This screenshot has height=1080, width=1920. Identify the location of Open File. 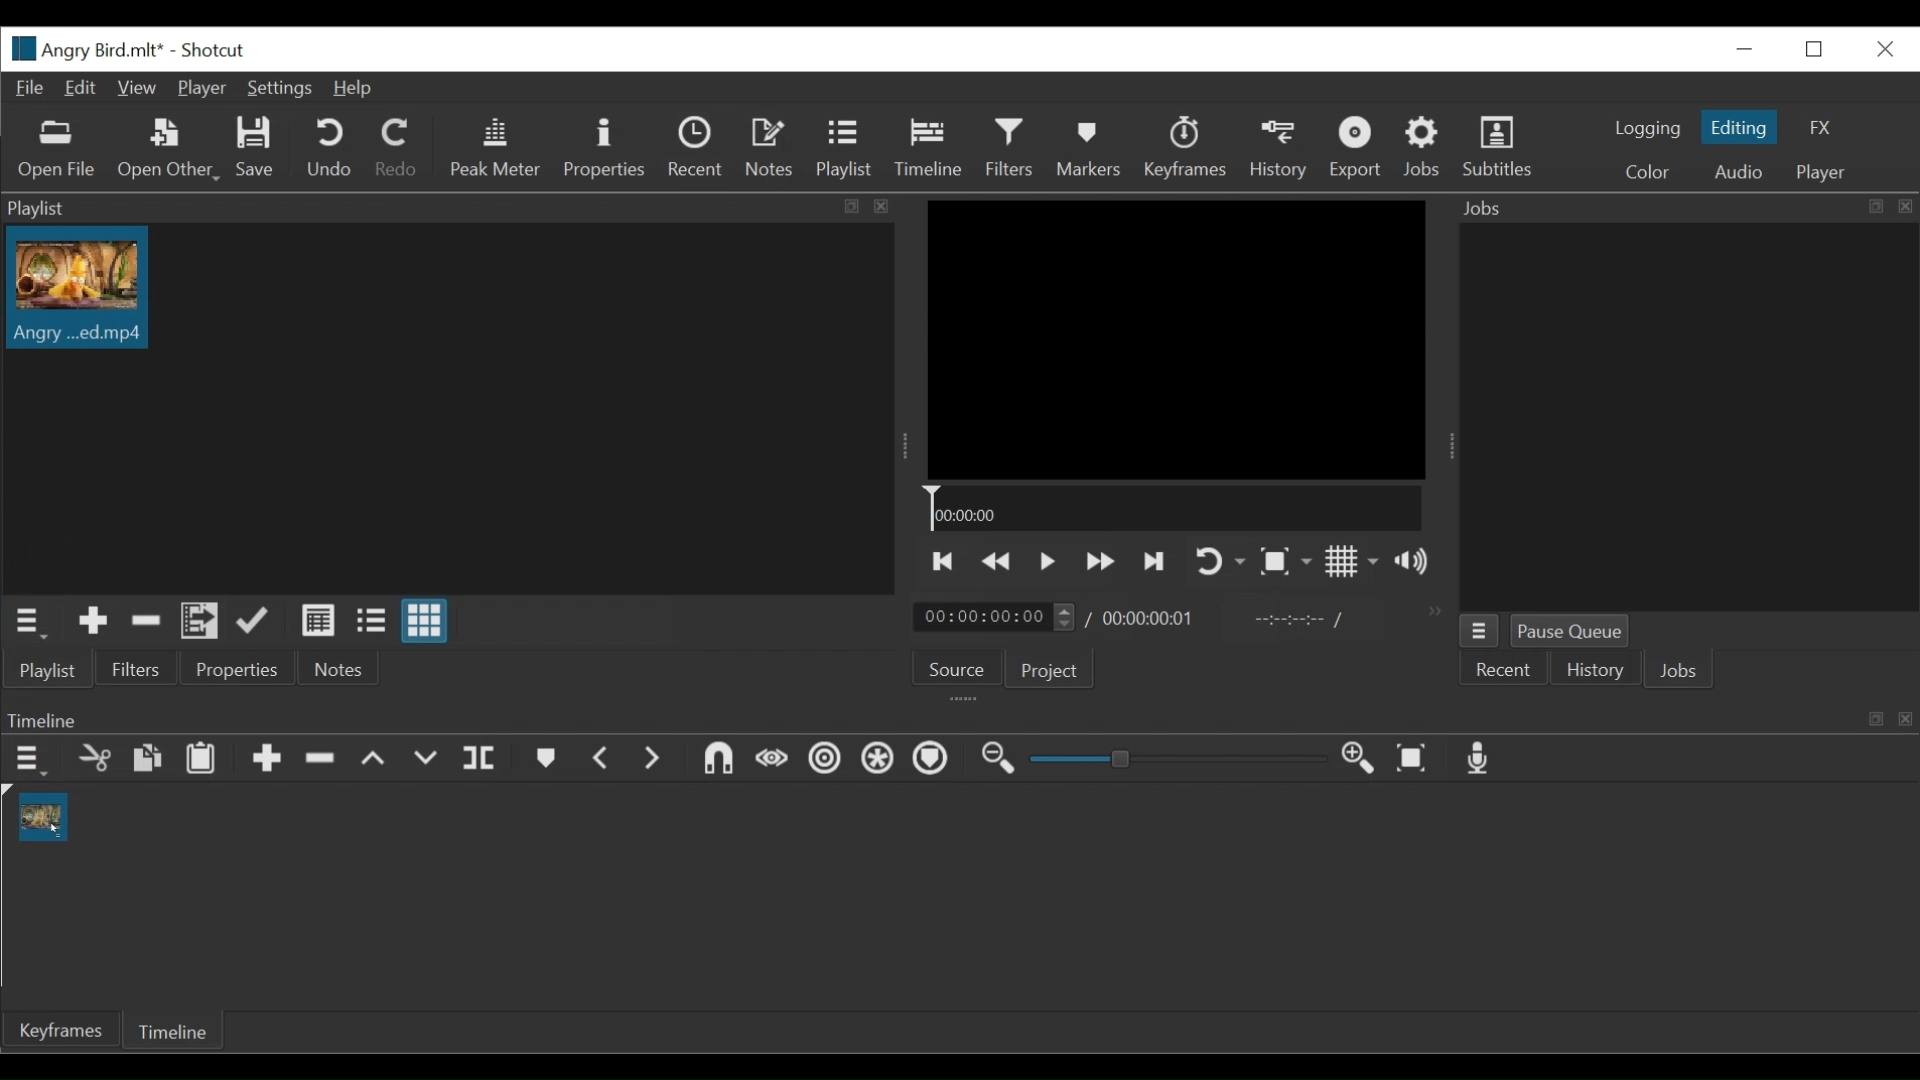
(56, 150).